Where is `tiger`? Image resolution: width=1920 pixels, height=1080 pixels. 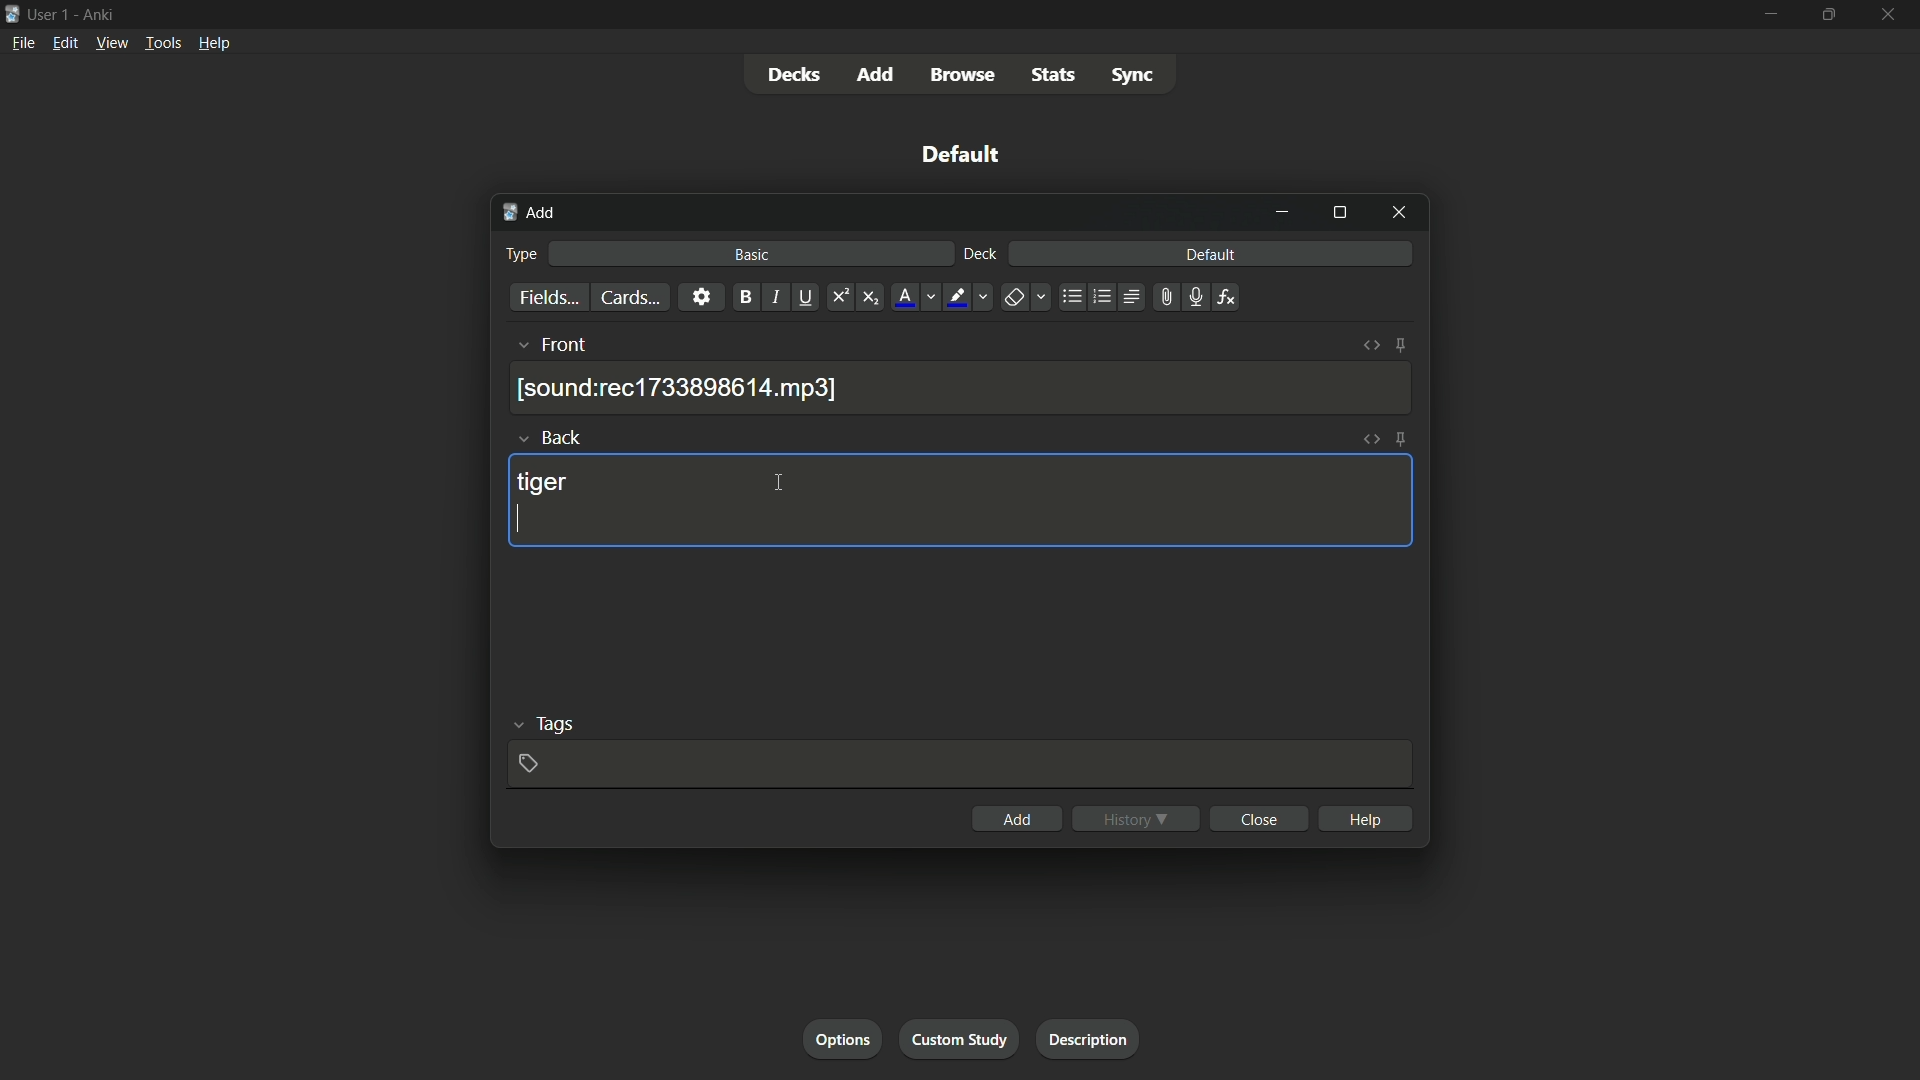 tiger is located at coordinates (541, 484).